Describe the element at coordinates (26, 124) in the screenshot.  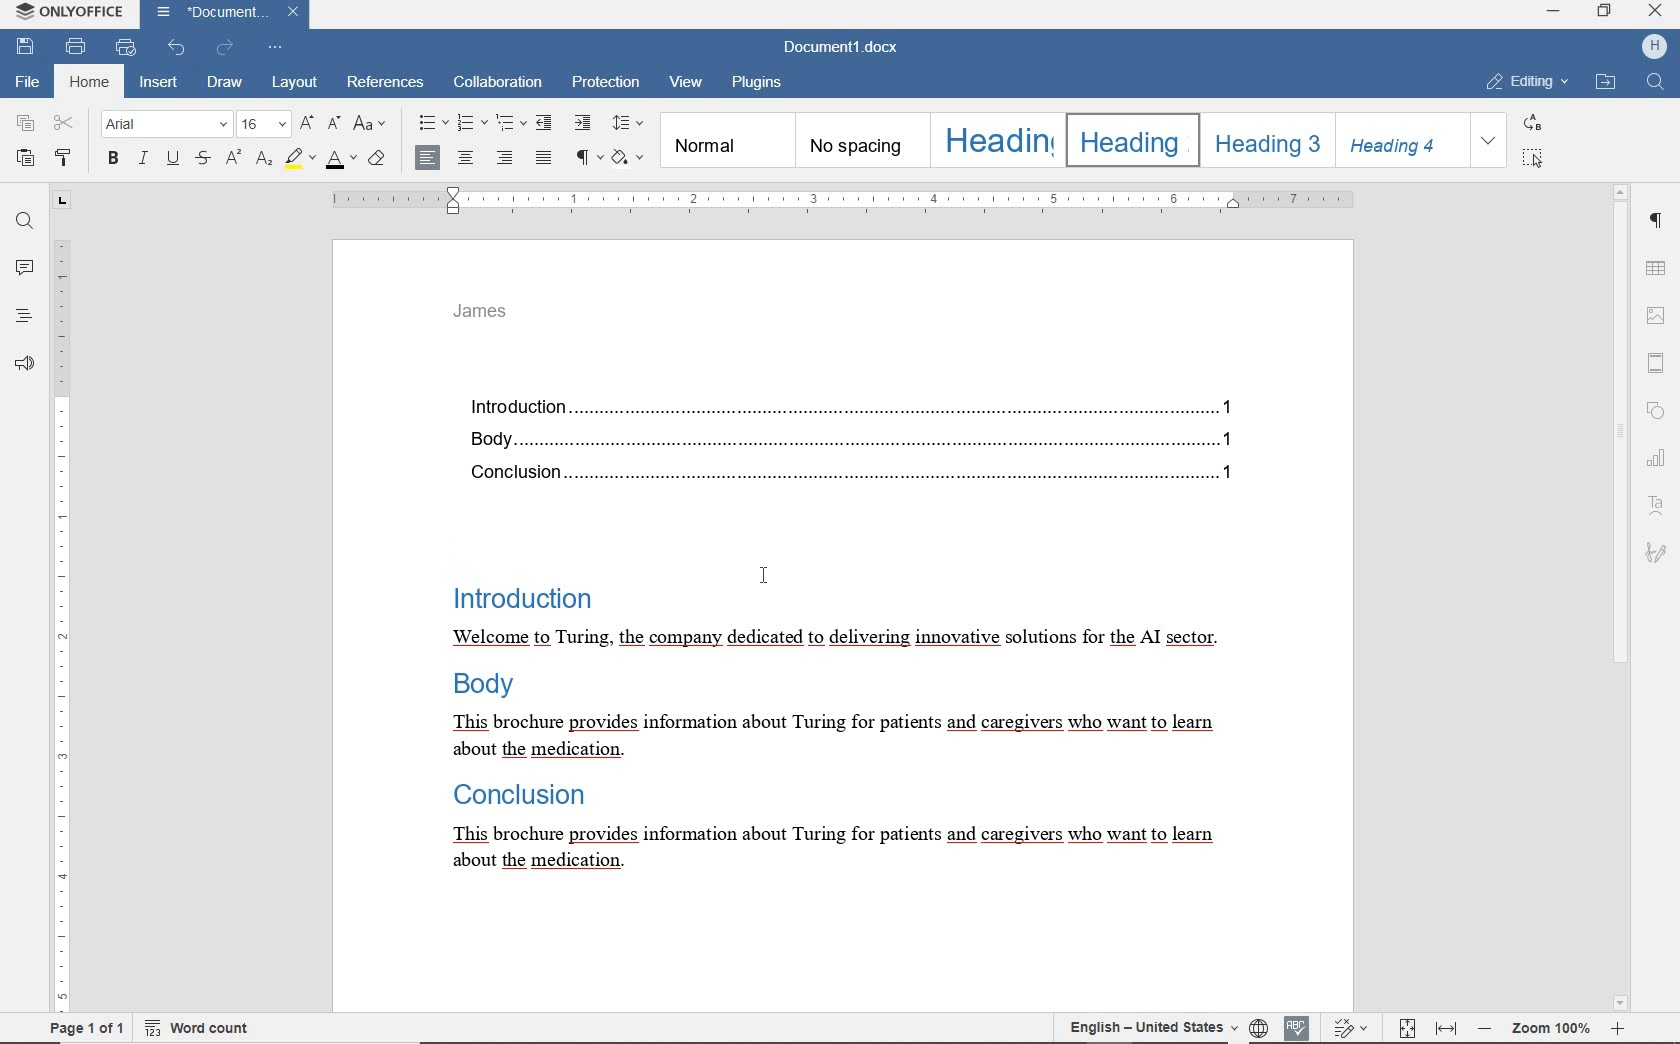
I see `copy` at that location.